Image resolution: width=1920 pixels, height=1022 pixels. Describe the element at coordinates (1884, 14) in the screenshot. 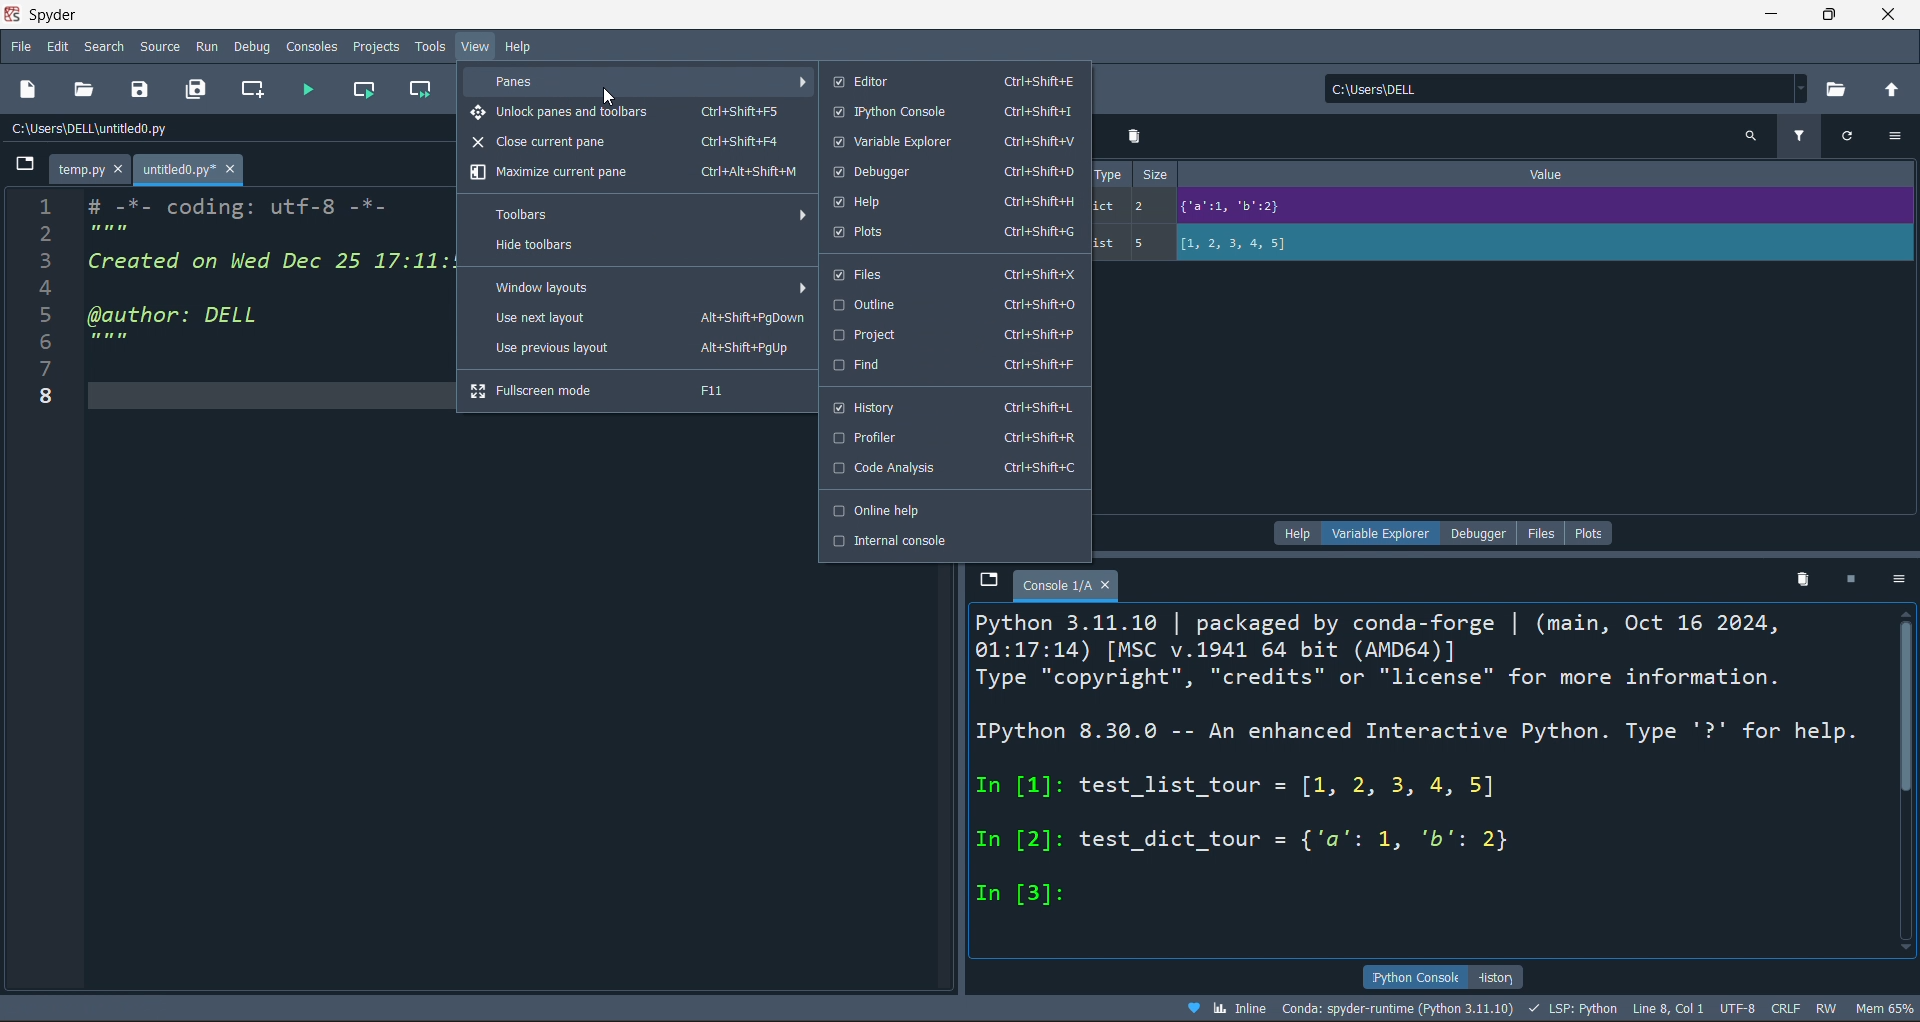

I see `close` at that location.